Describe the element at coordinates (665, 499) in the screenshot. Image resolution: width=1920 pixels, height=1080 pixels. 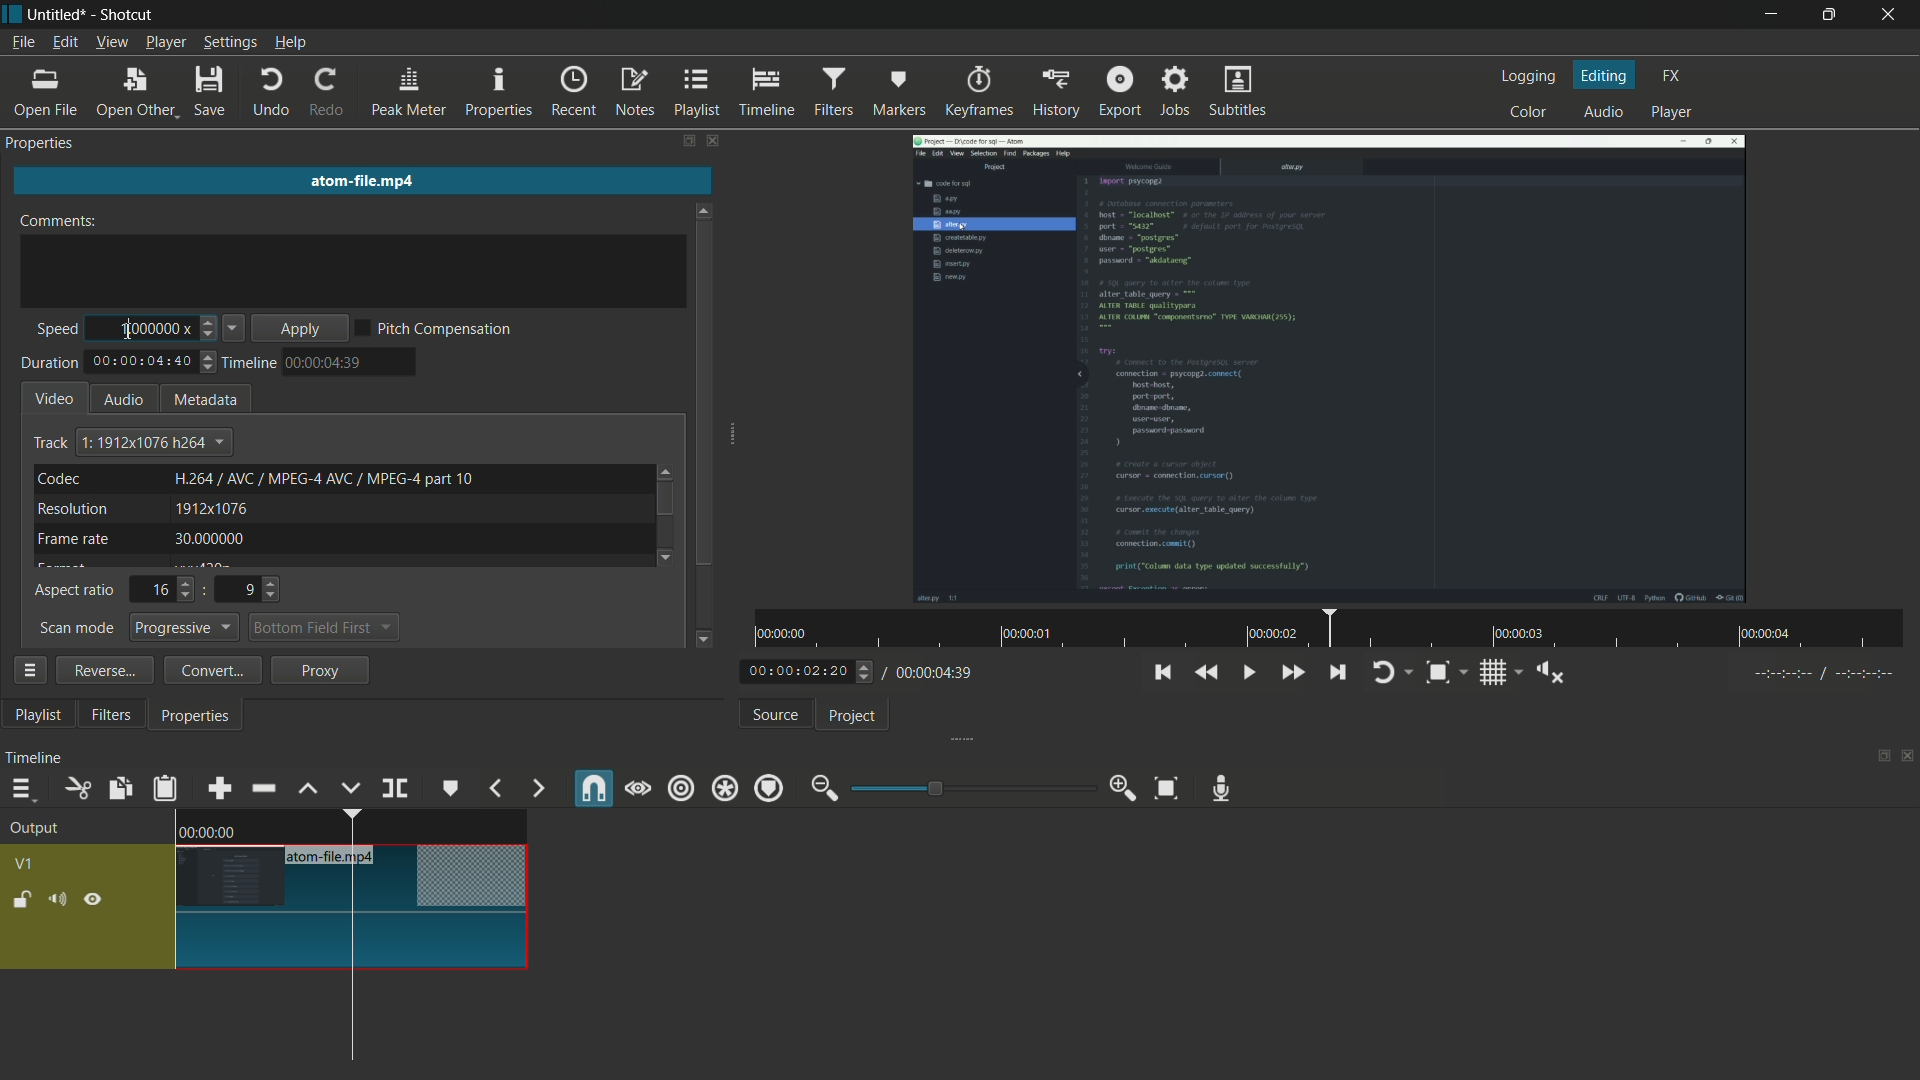
I see `scroll bar` at that location.